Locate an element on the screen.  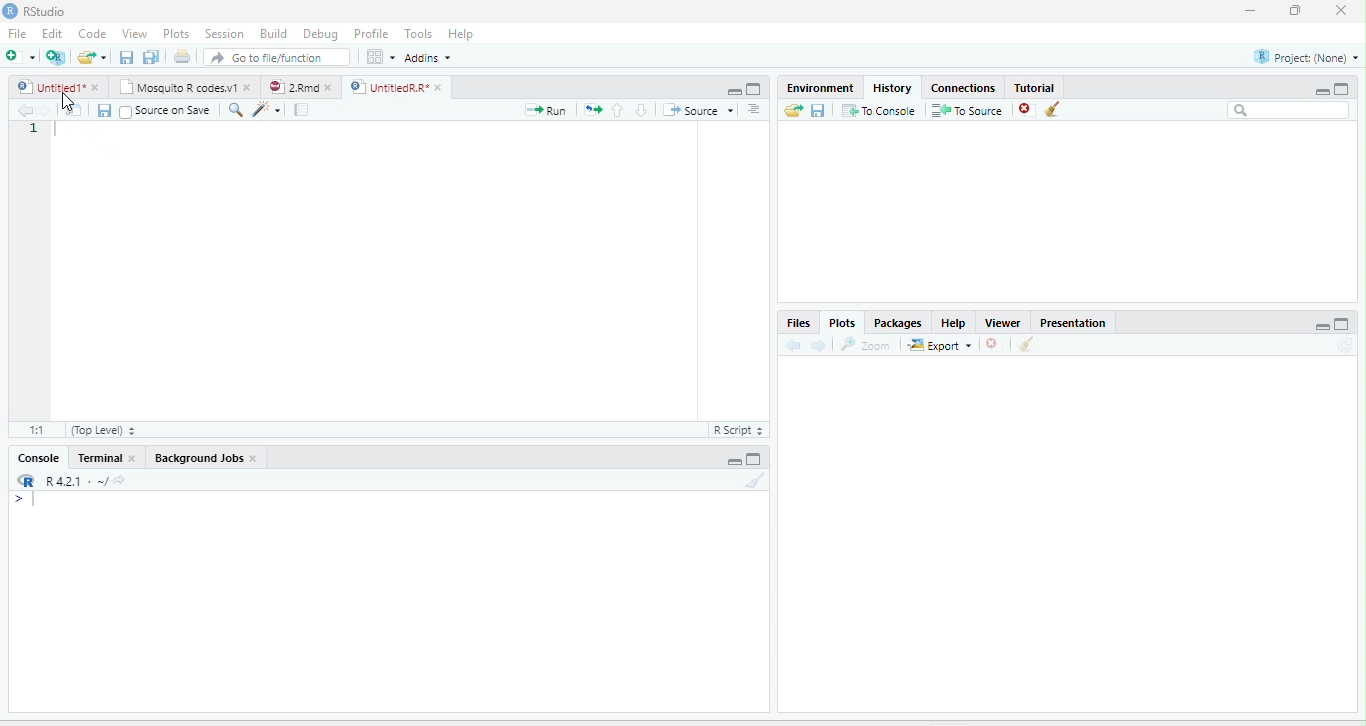
Plots is located at coordinates (841, 323).